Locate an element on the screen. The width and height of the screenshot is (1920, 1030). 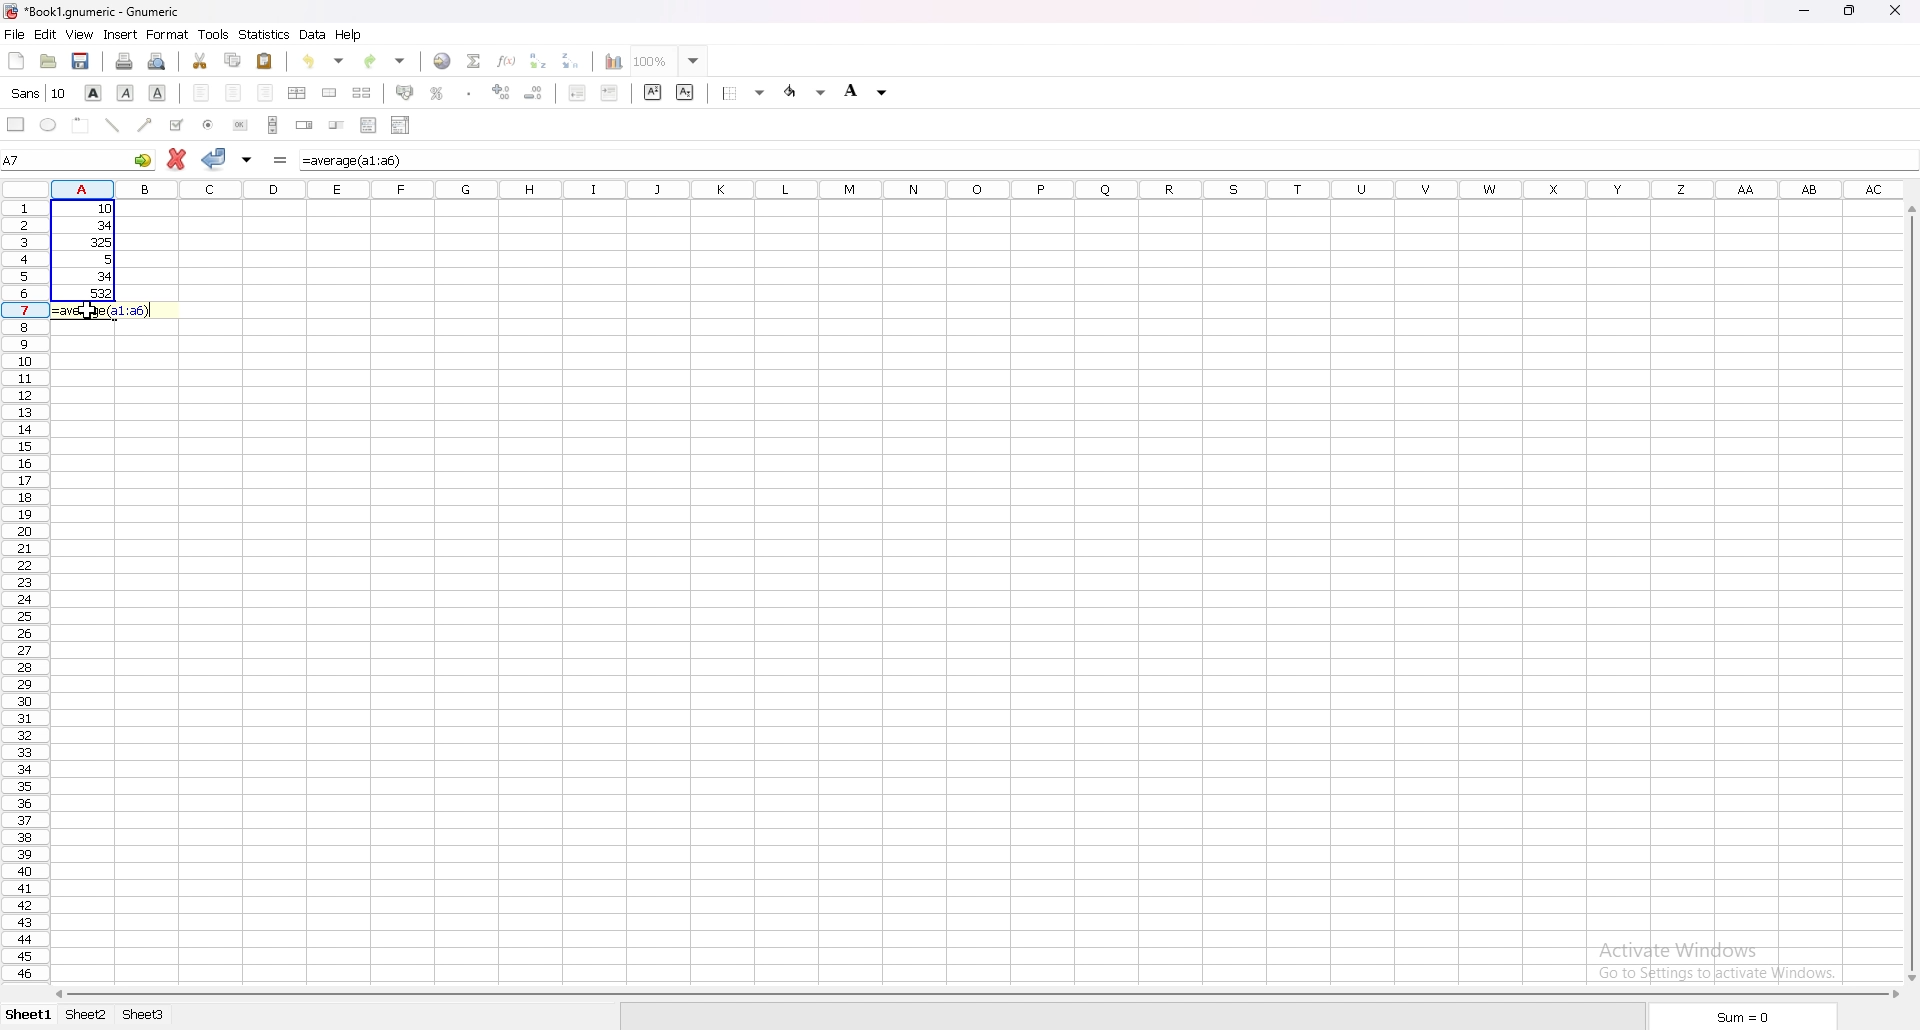
cancel changes is located at coordinates (177, 159).